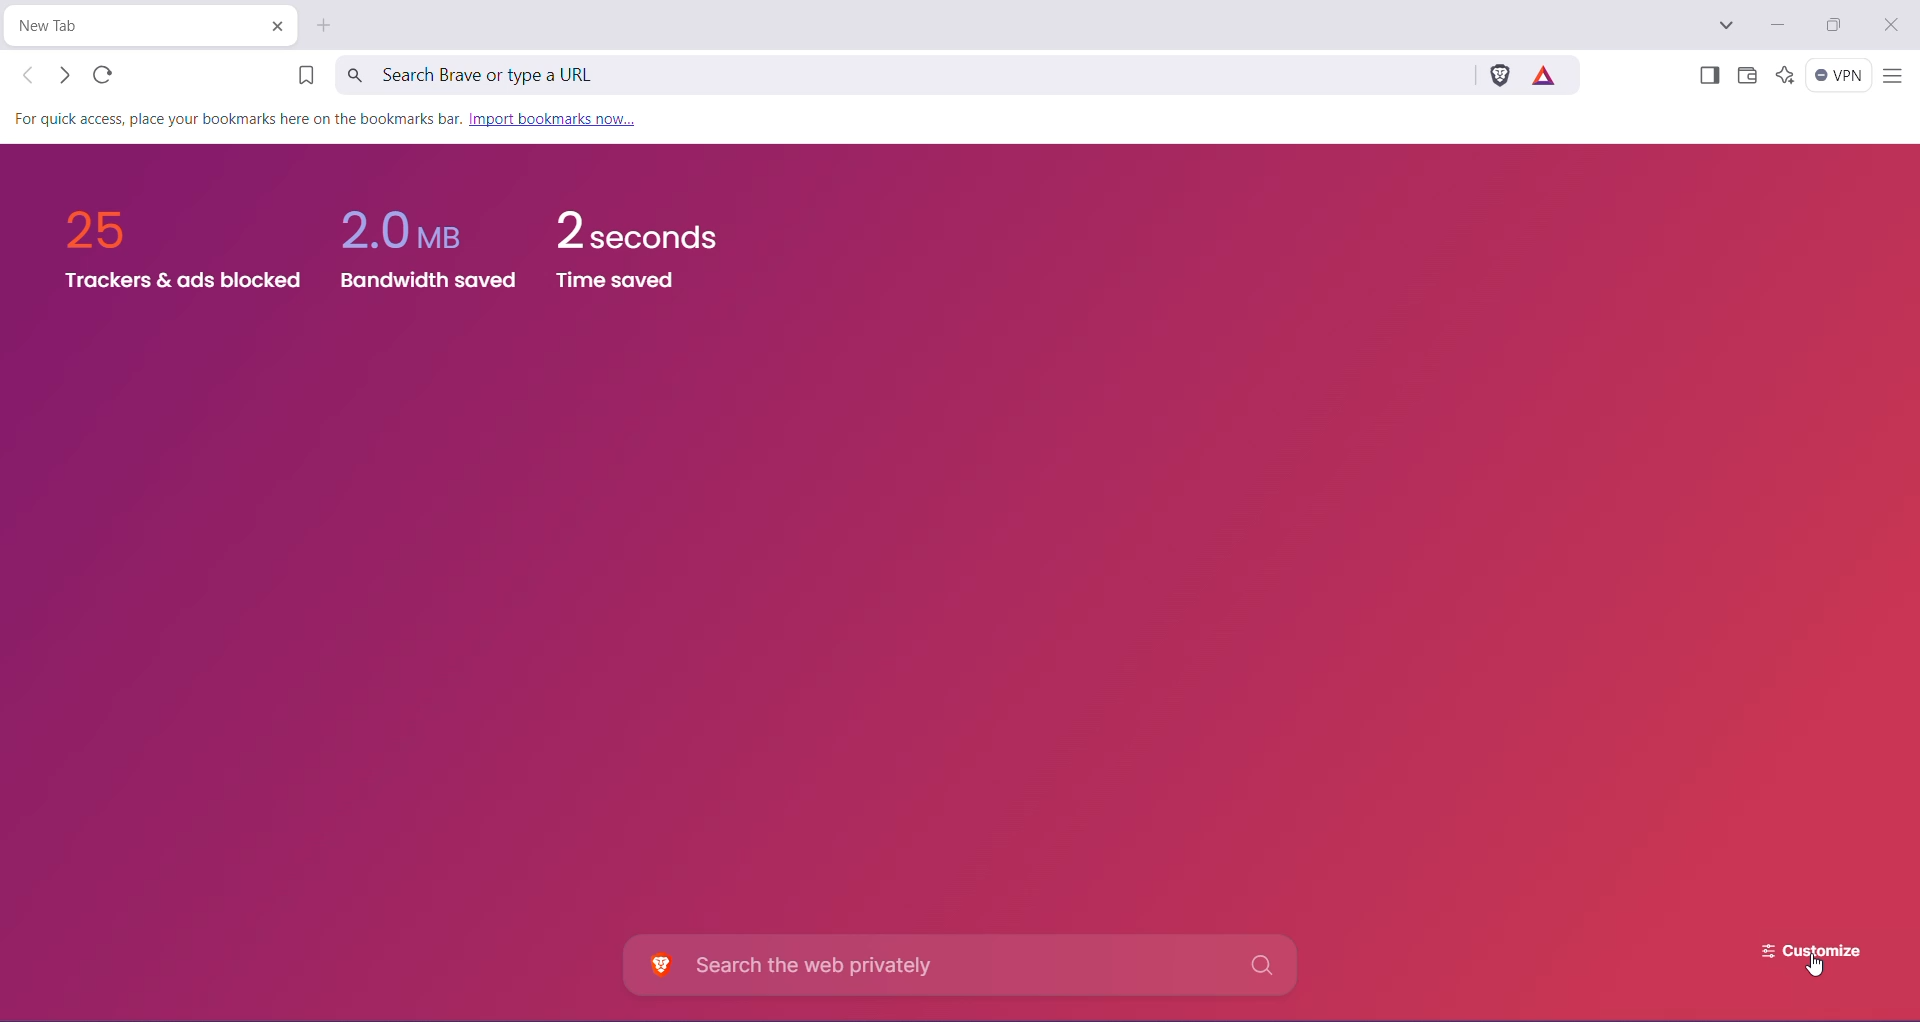 The width and height of the screenshot is (1920, 1022). Describe the element at coordinates (1548, 74) in the screenshot. I see `Earn tokens for private Ads you see in Brave` at that location.